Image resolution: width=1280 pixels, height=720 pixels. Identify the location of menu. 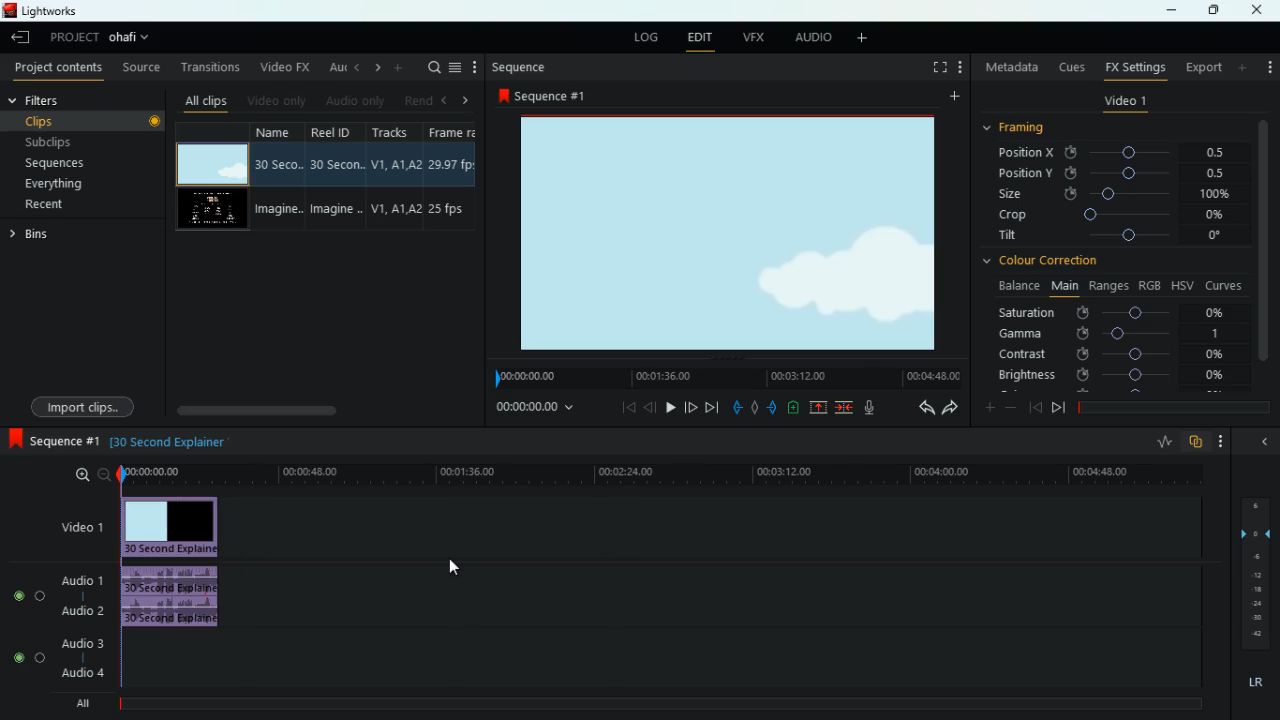
(457, 66).